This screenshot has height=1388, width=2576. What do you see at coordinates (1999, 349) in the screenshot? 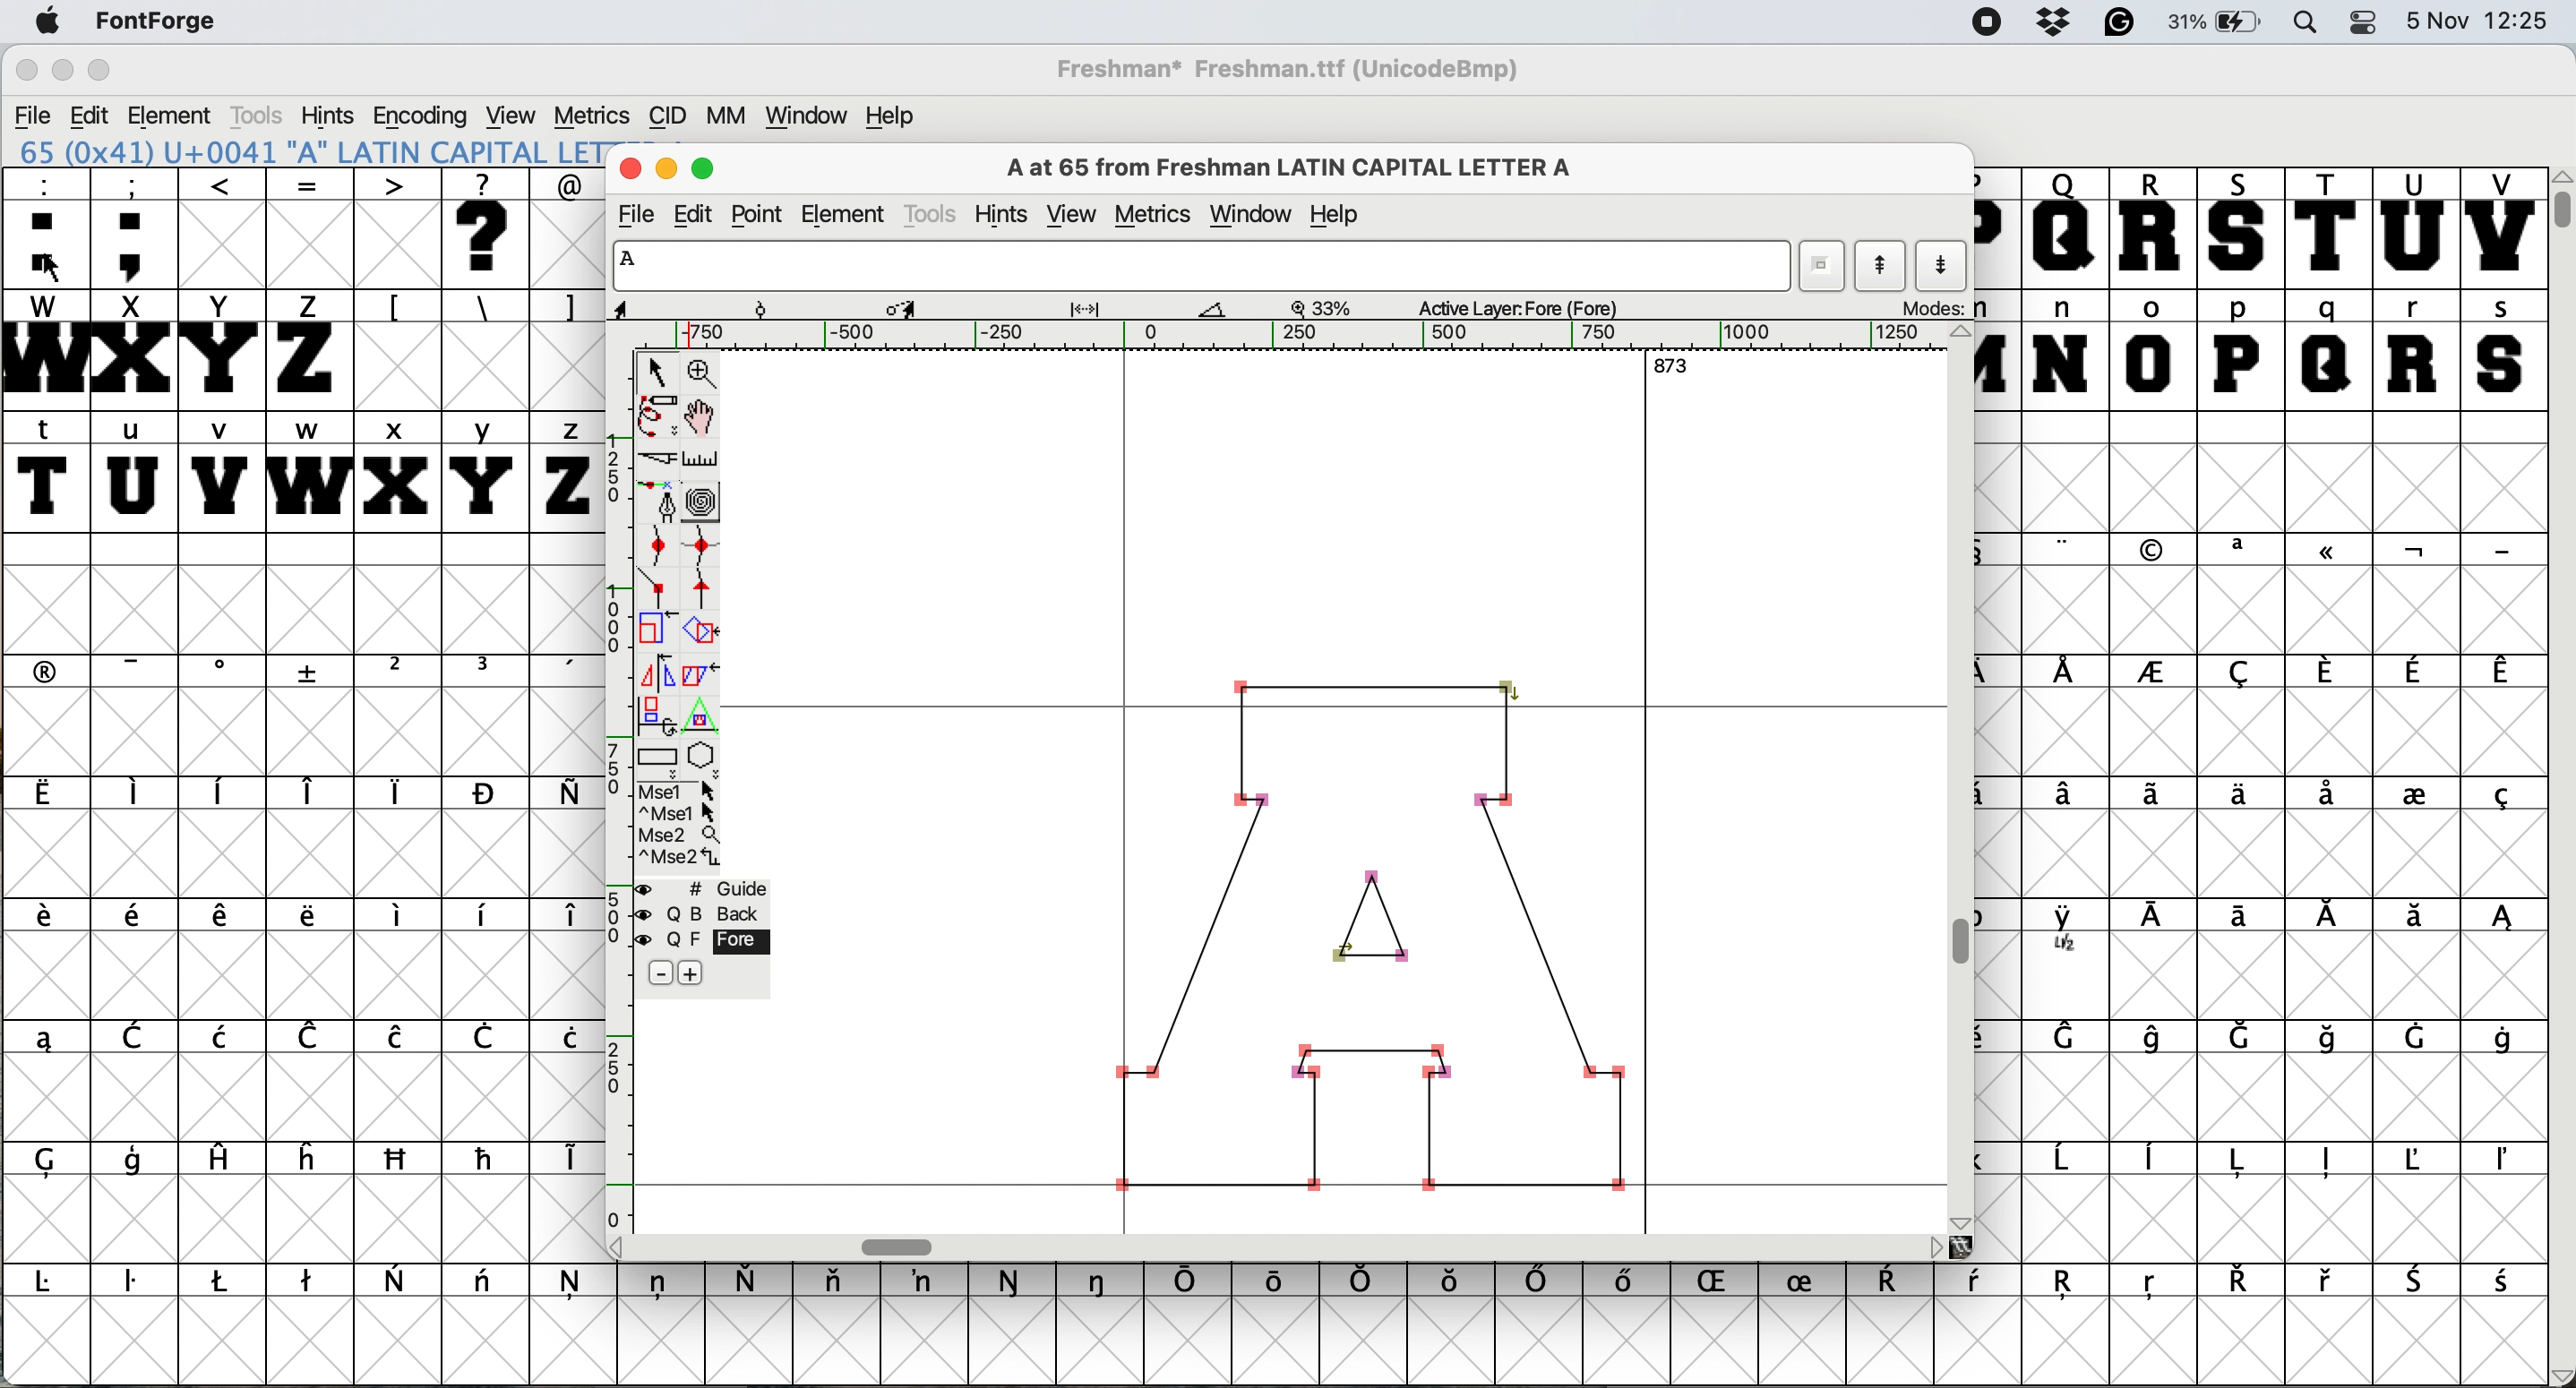
I see `m` at bounding box center [1999, 349].